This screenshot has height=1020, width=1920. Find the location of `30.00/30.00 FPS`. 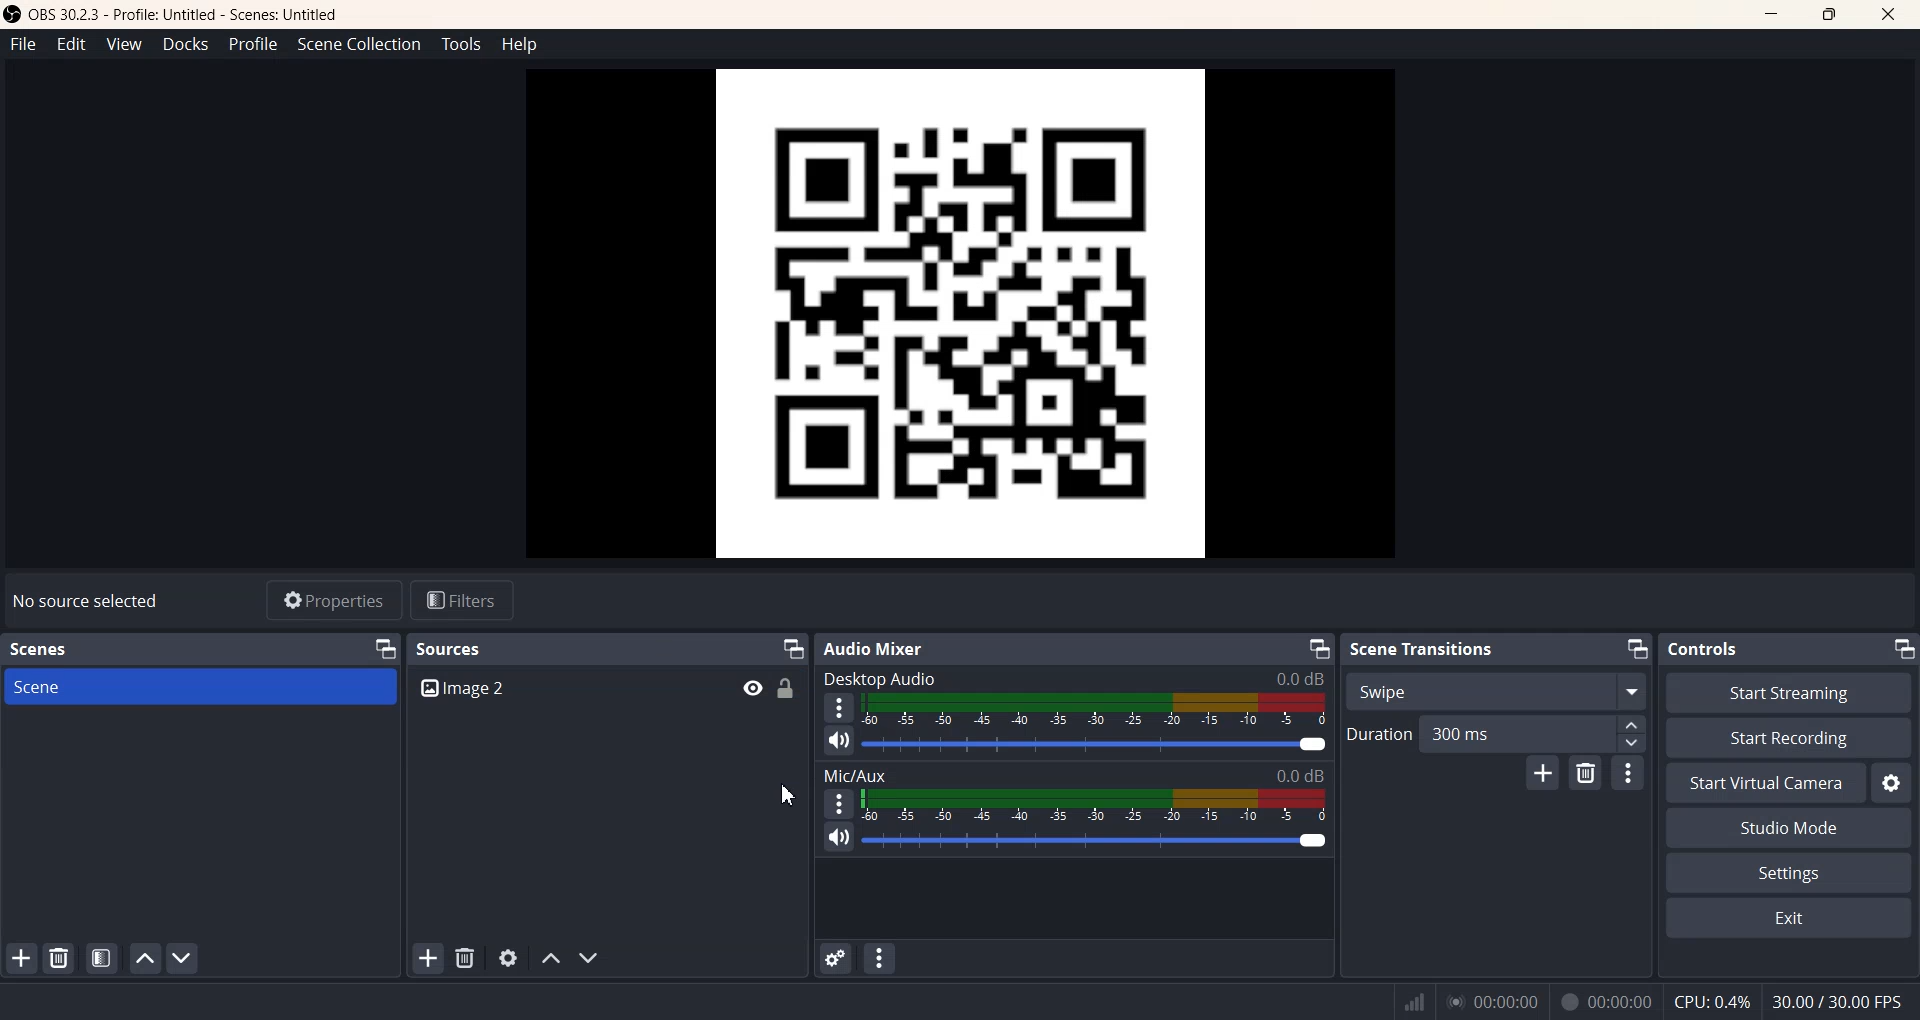

30.00/30.00 FPS is located at coordinates (1842, 1000).